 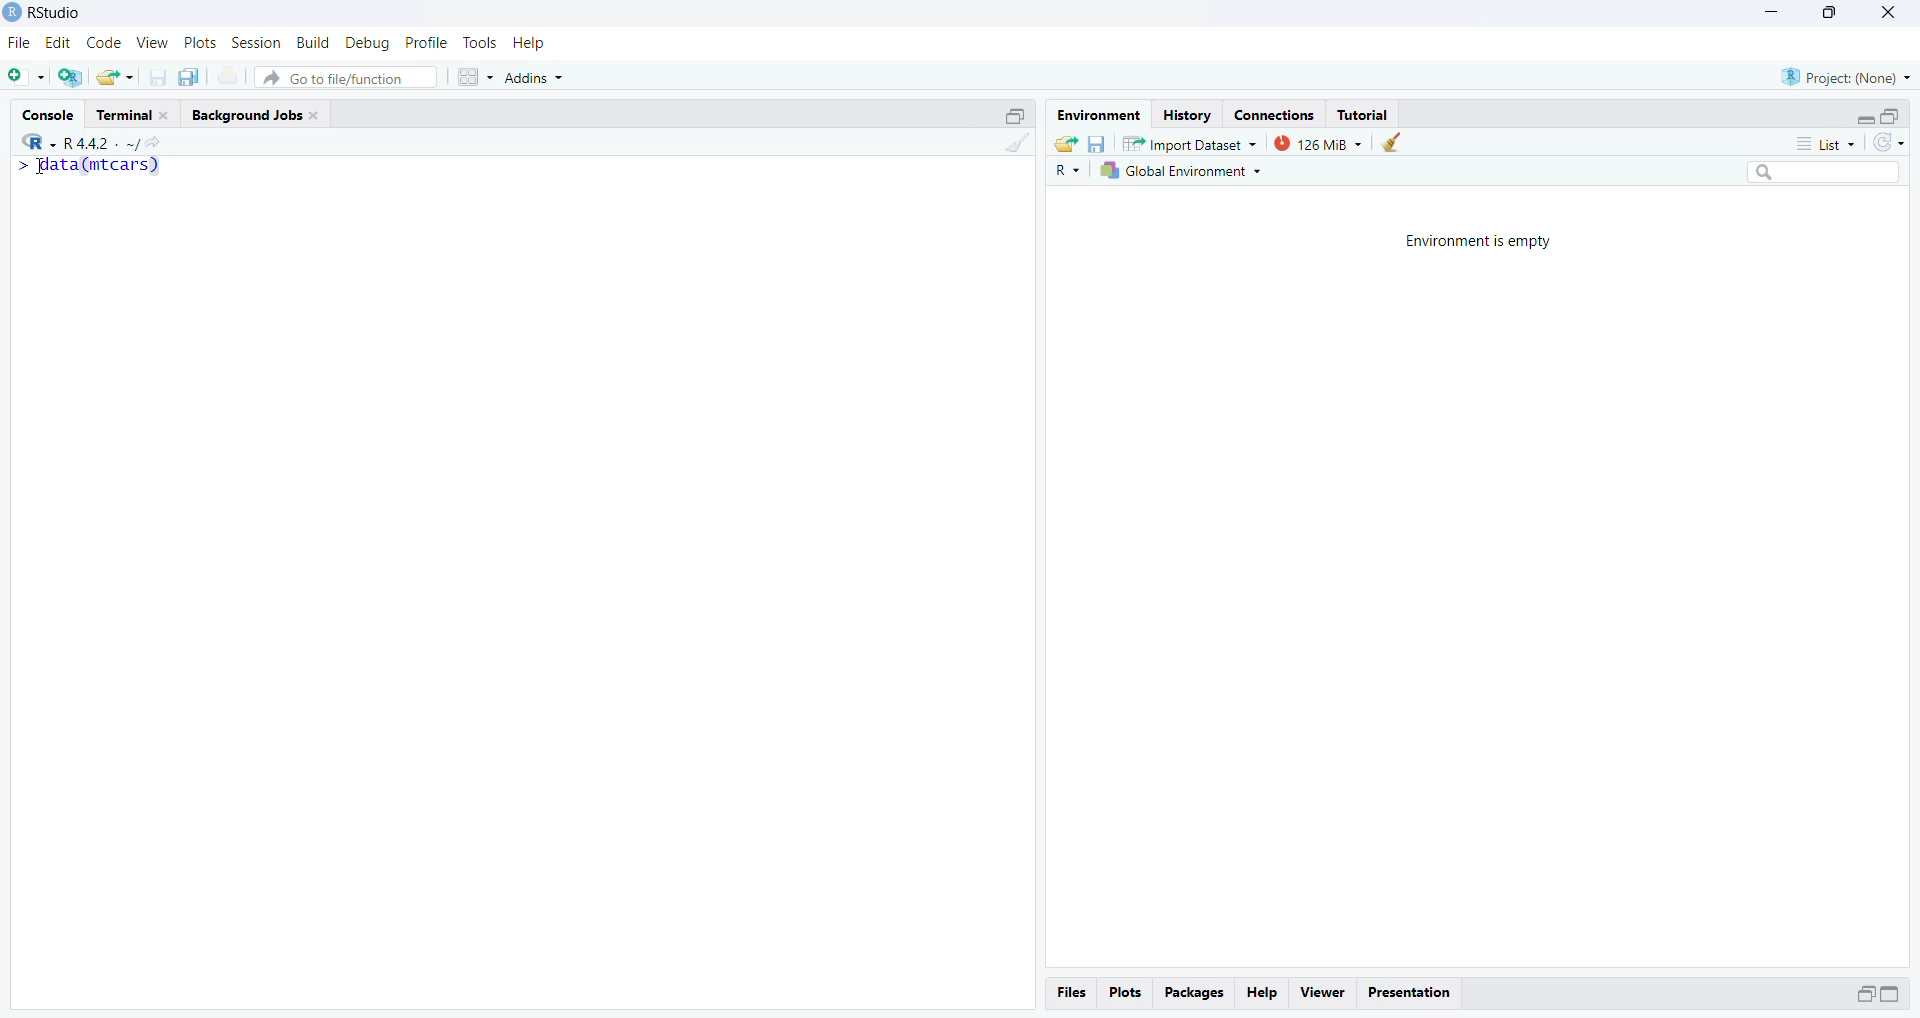 What do you see at coordinates (1865, 119) in the screenshot?
I see `minimize` at bounding box center [1865, 119].